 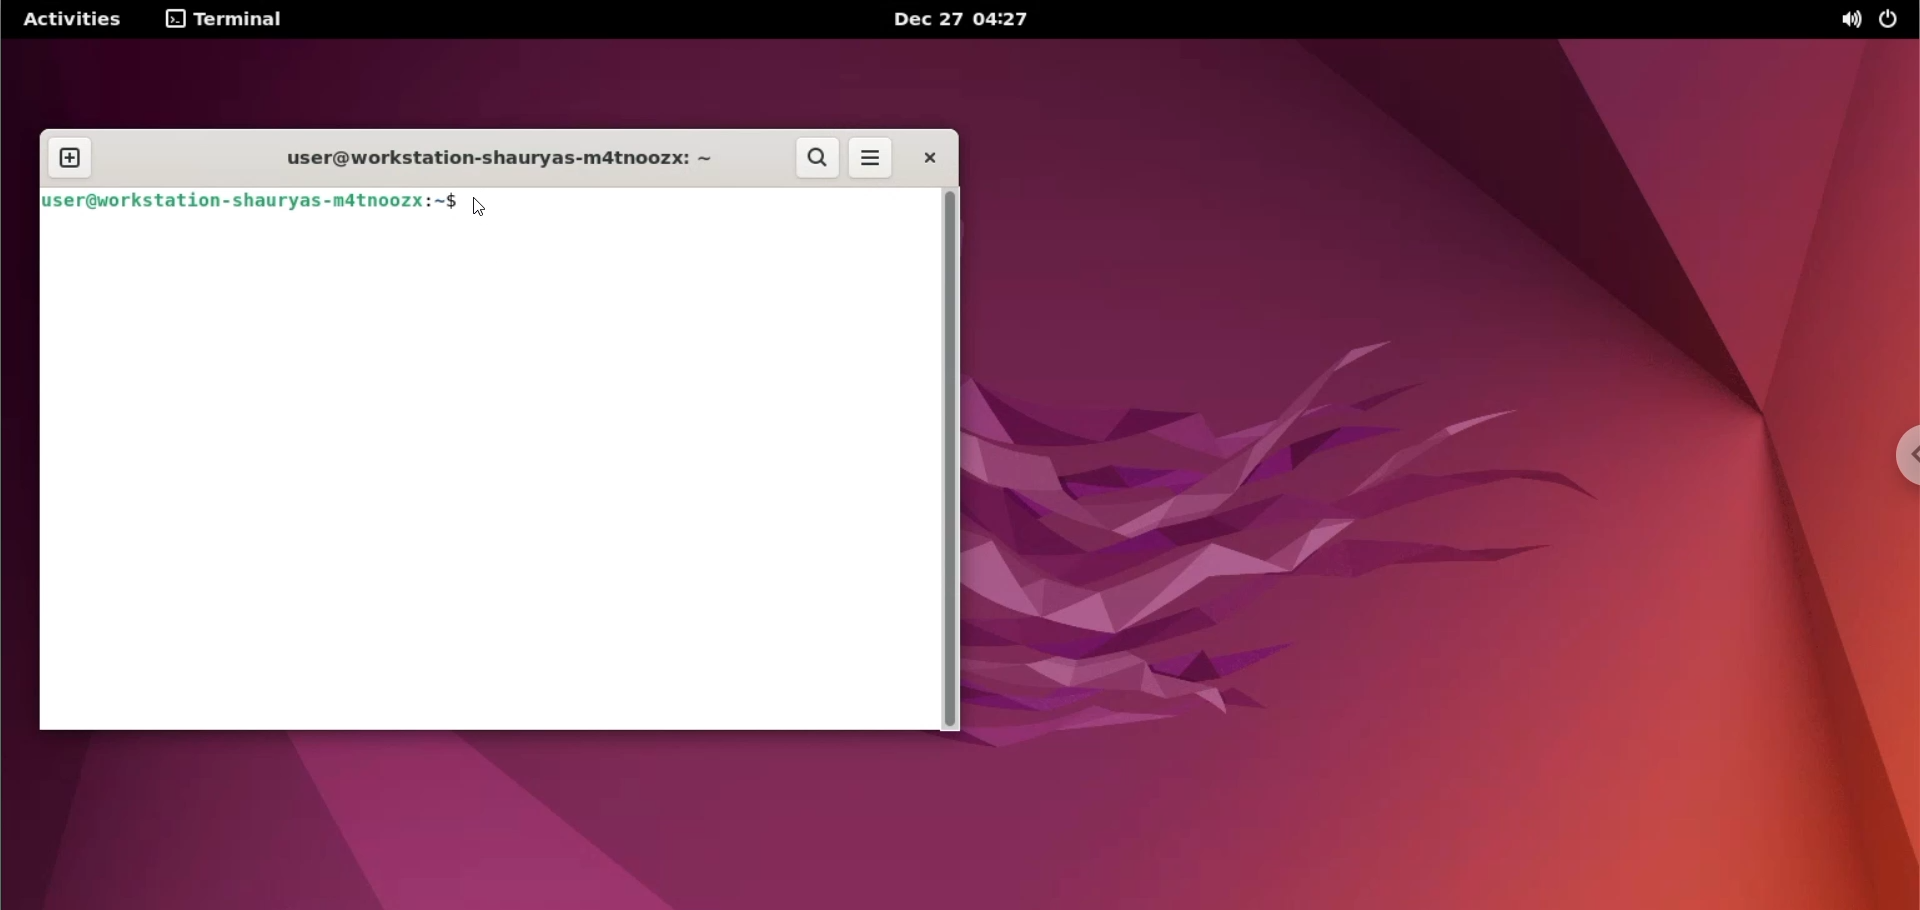 What do you see at coordinates (496, 161) in the screenshot?
I see `user@workstation-shauryas-m4tnoozx:-$` at bounding box center [496, 161].